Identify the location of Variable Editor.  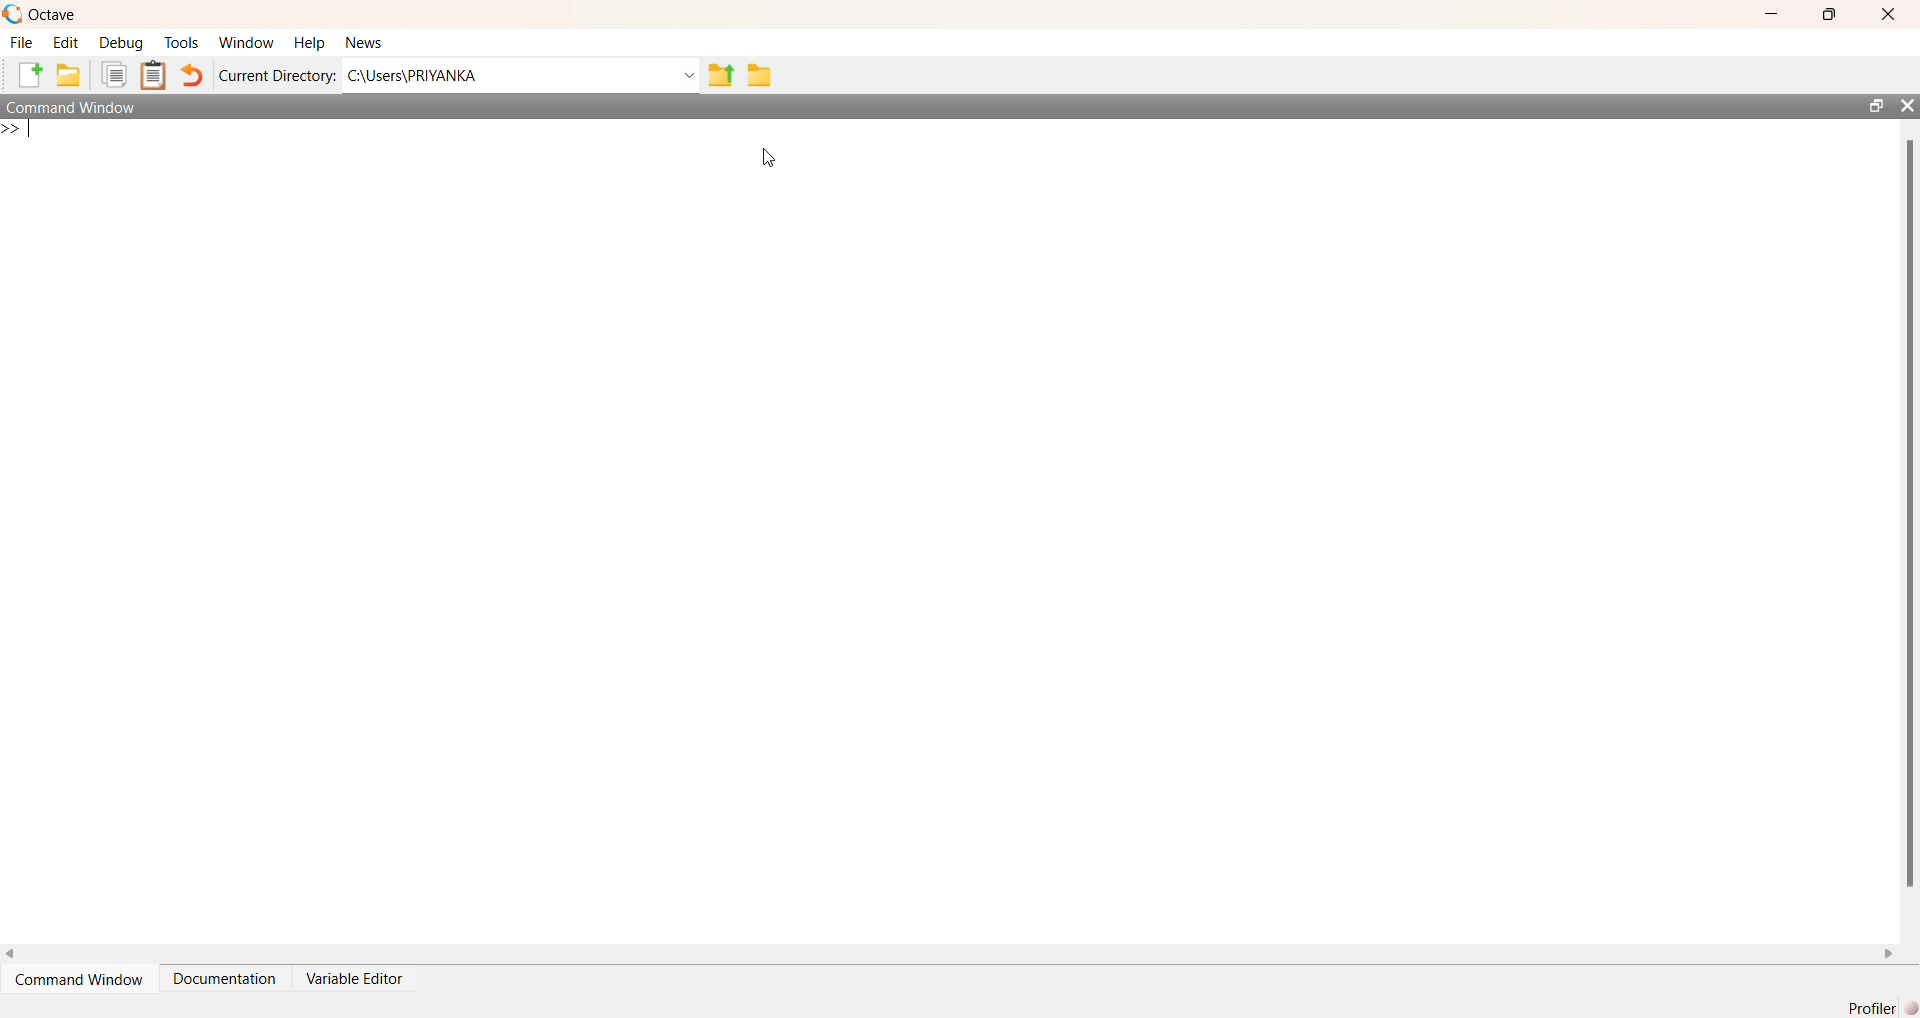
(356, 977).